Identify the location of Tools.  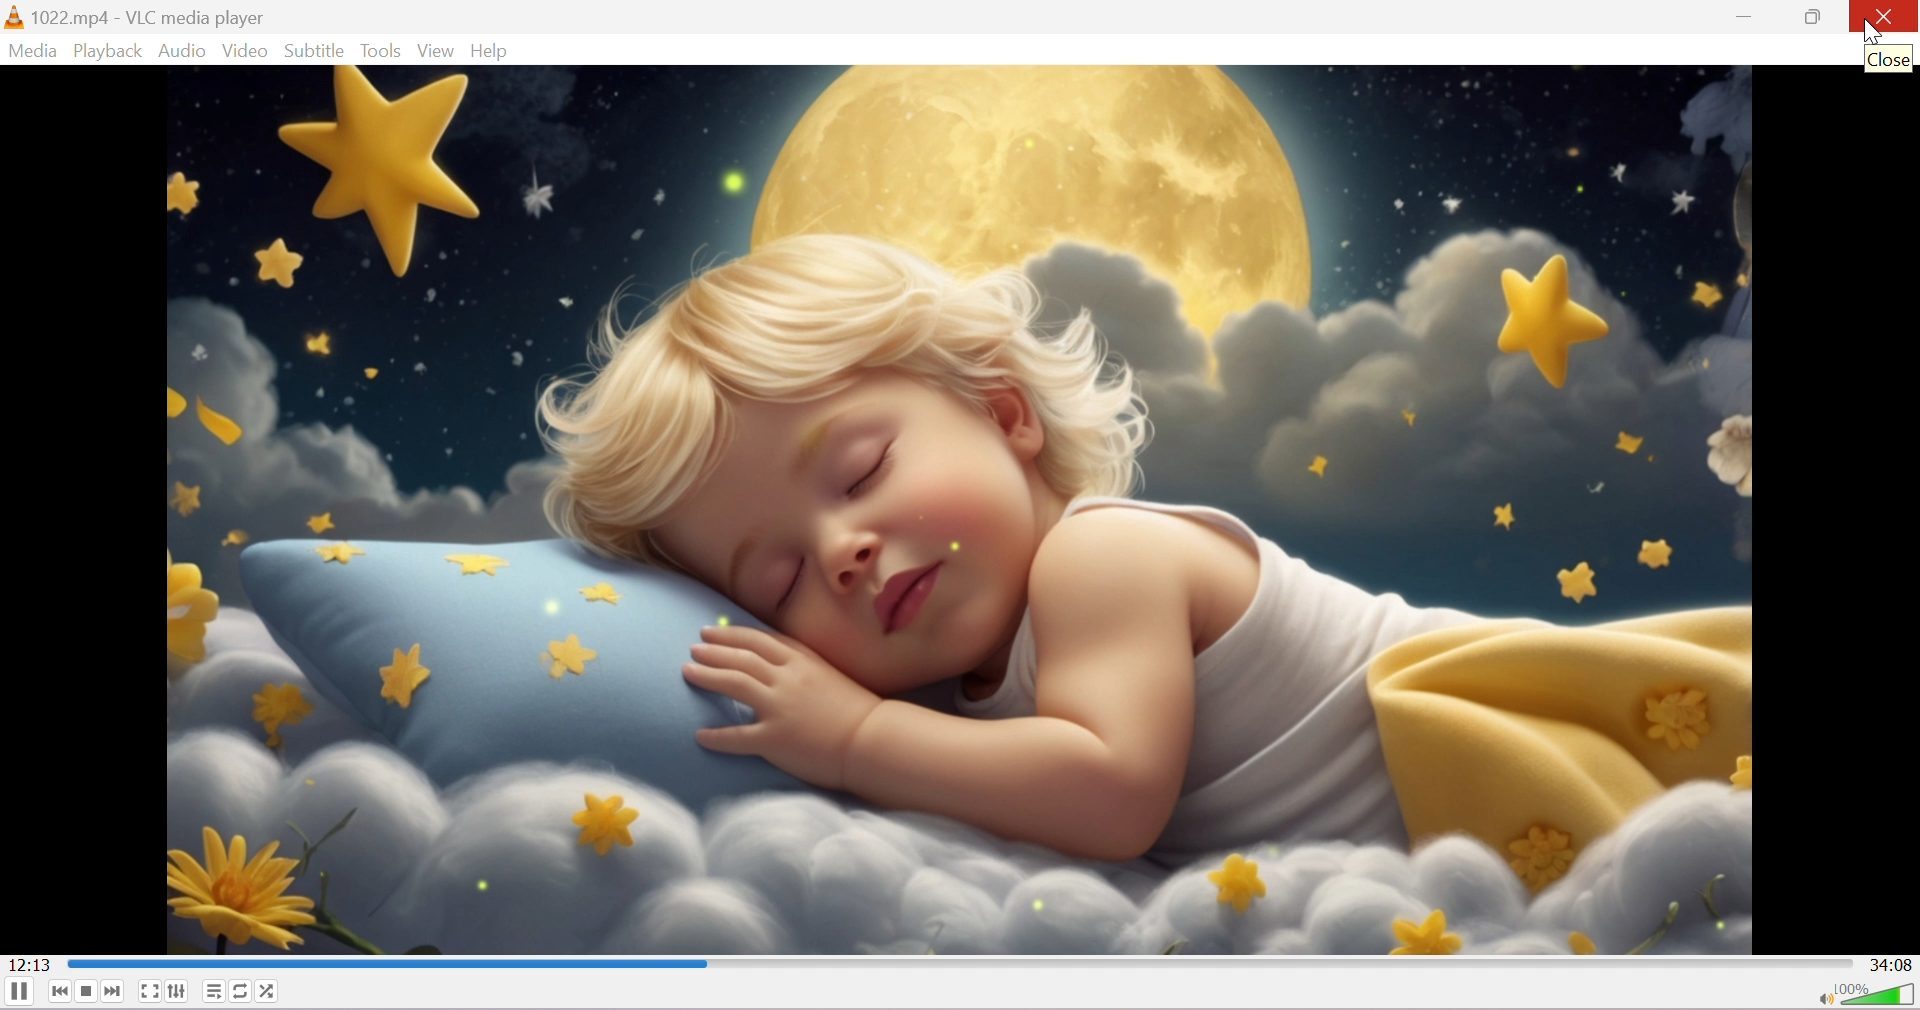
(385, 50).